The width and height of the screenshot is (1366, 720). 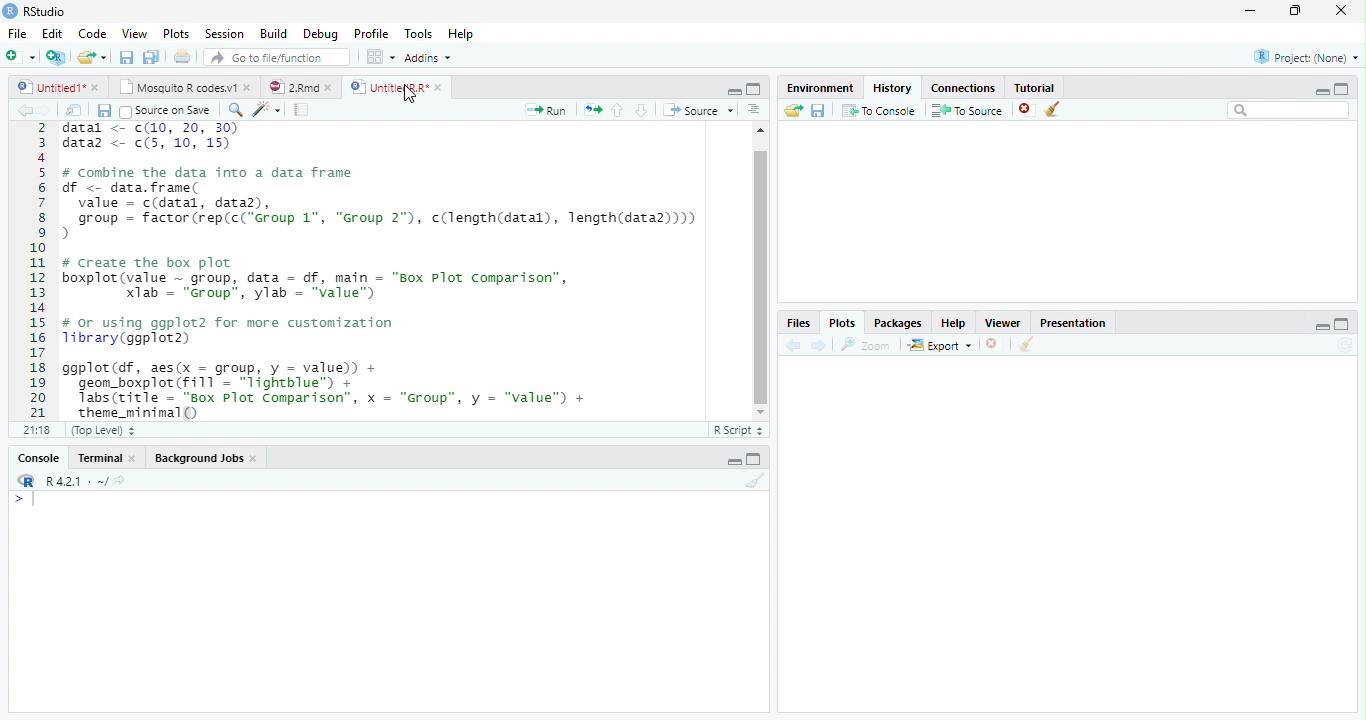 What do you see at coordinates (17, 33) in the screenshot?
I see `File` at bounding box center [17, 33].